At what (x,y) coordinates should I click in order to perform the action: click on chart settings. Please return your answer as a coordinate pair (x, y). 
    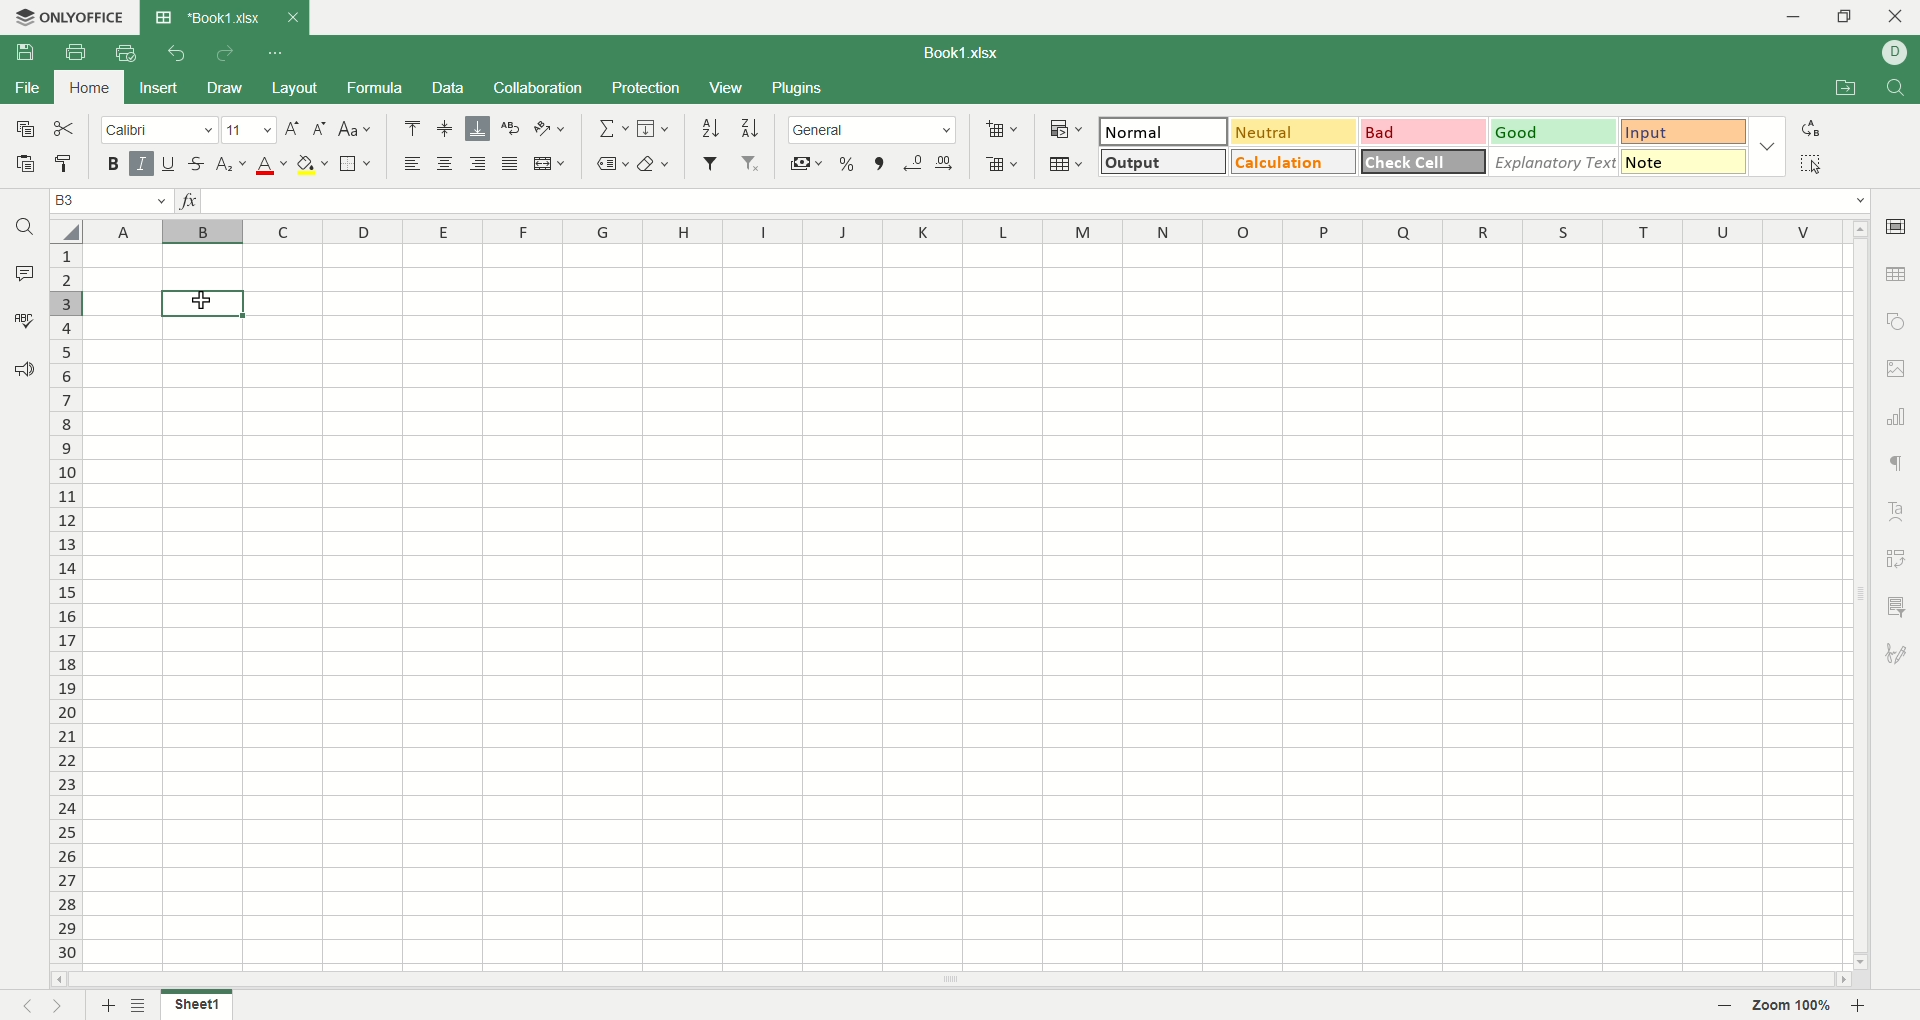
    Looking at the image, I should click on (1898, 417).